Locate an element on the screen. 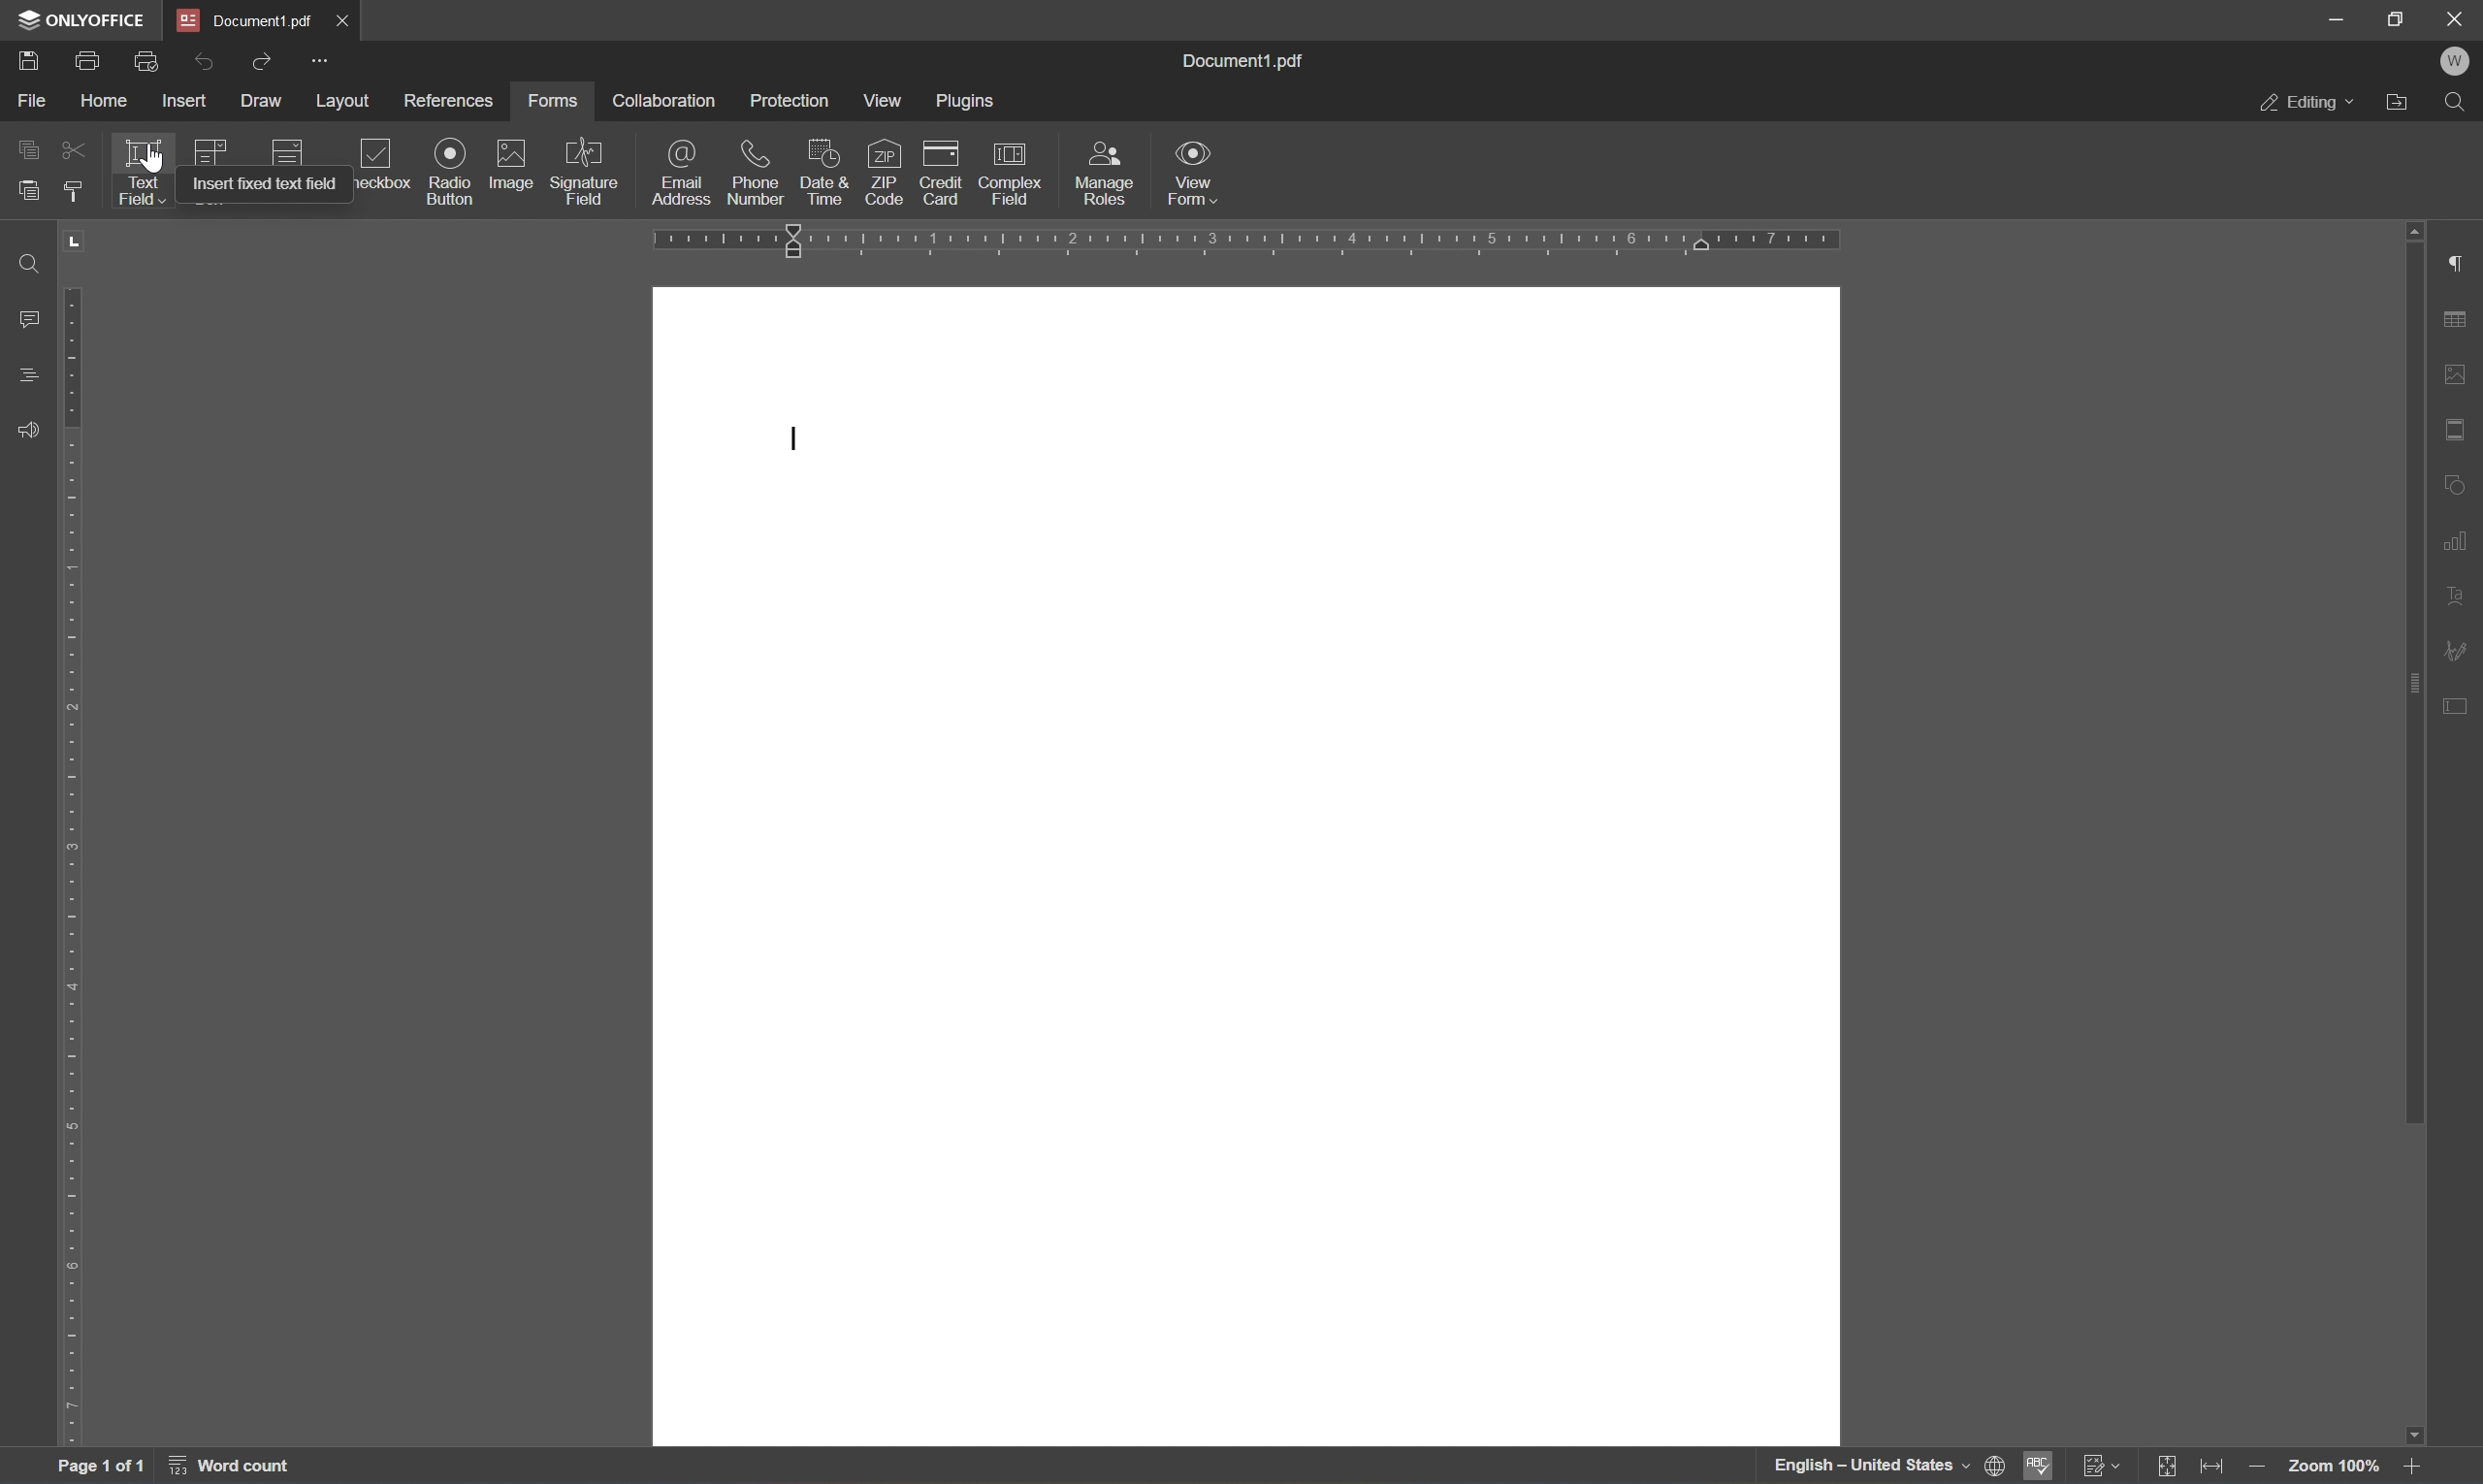 This screenshot has width=2483, height=1484. plugins is located at coordinates (965, 101).